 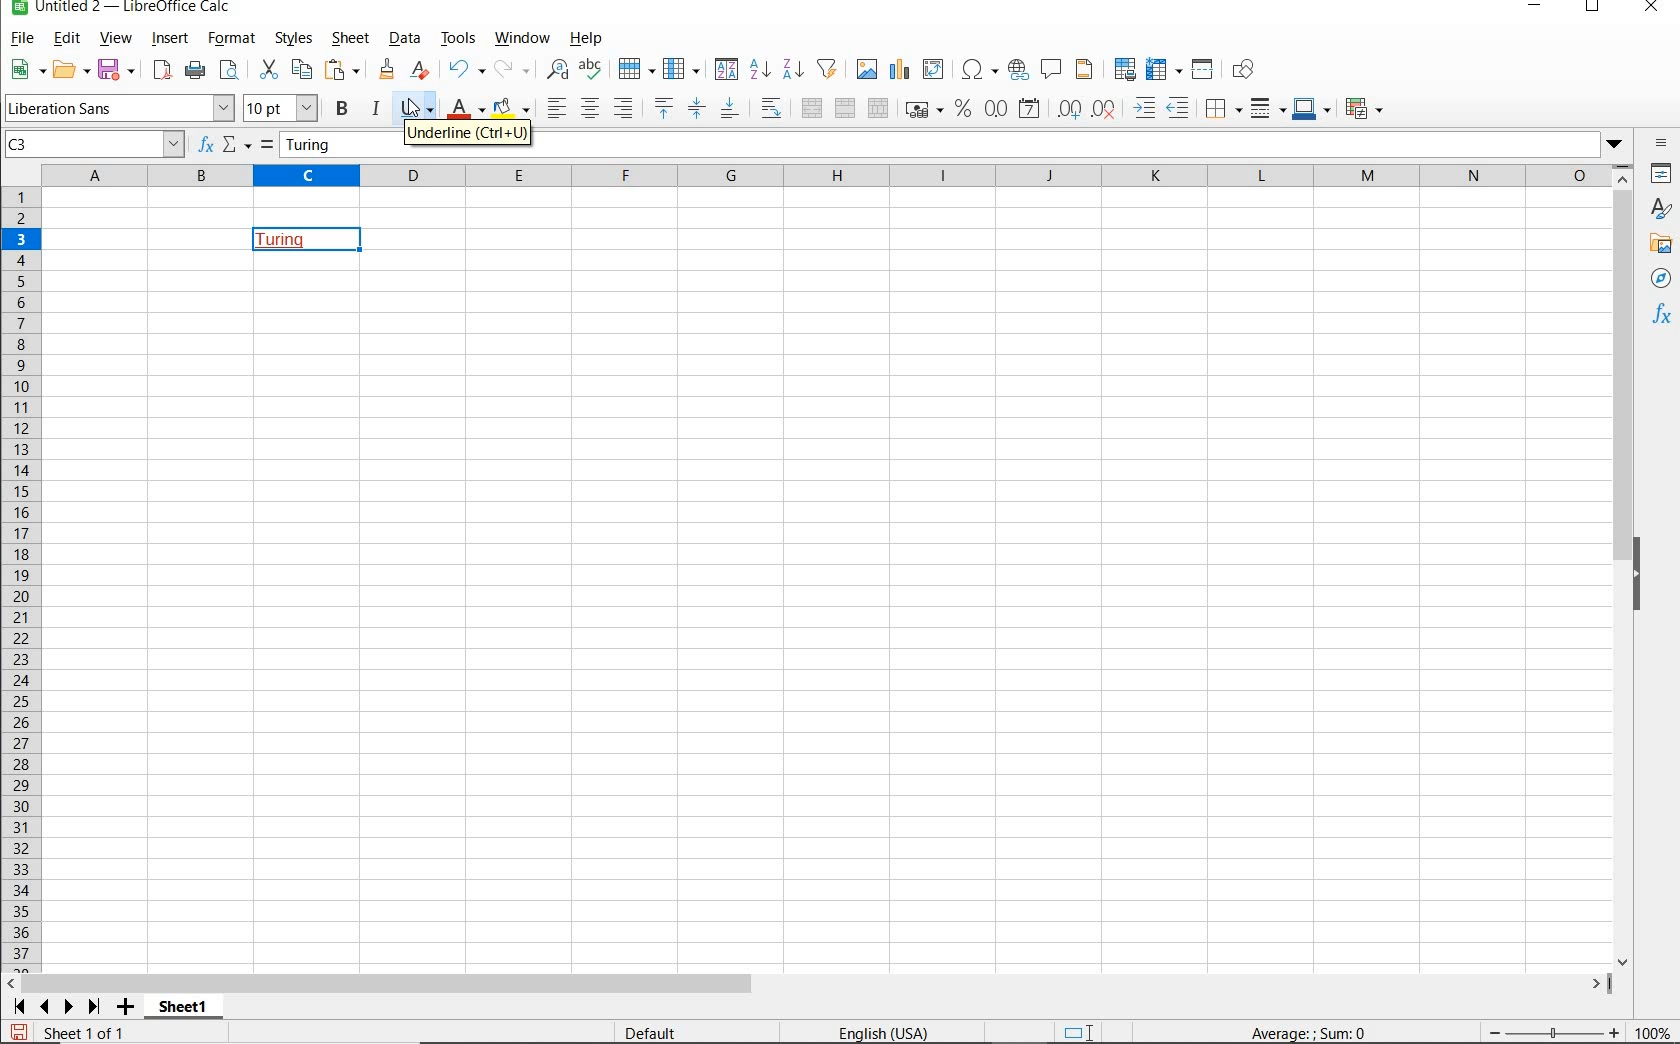 What do you see at coordinates (522, 37) in the screenshot?
I see `WINDOW` at bounding box center [522, 37].